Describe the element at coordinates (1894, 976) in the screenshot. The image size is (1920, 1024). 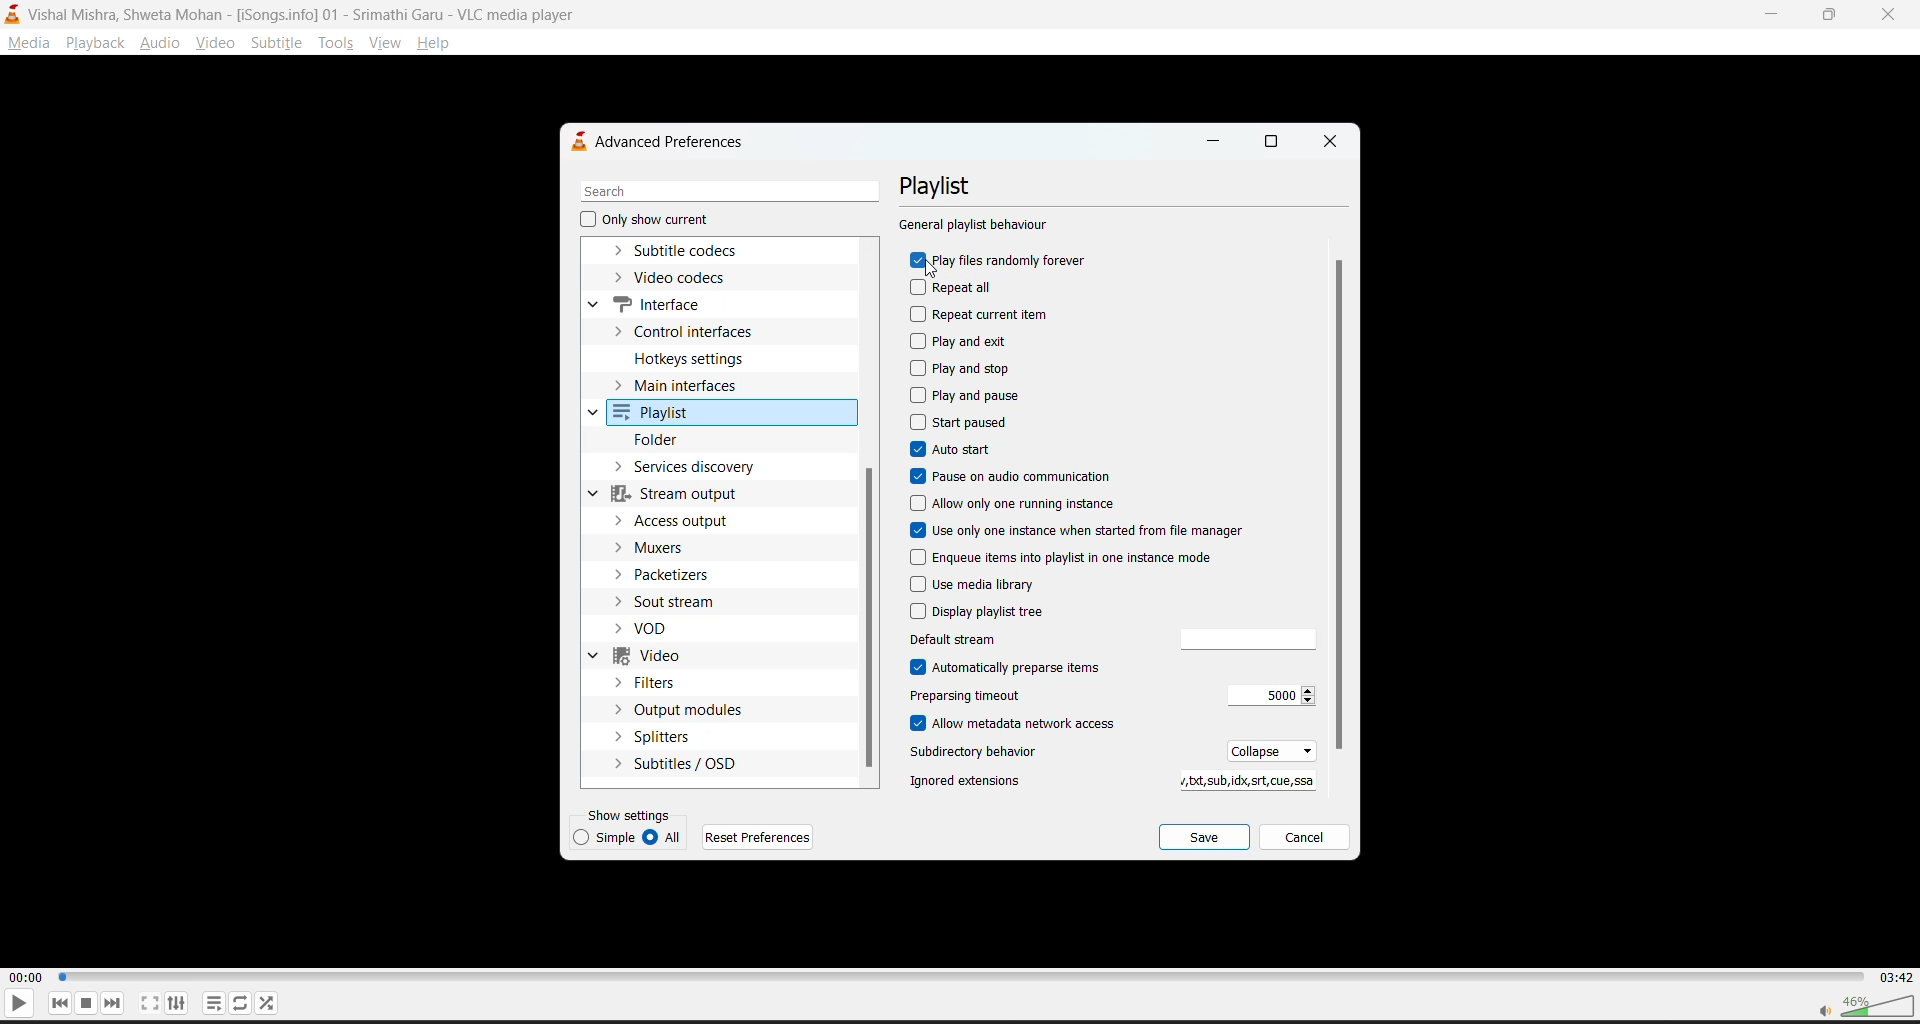
I see `03:42` at that location.